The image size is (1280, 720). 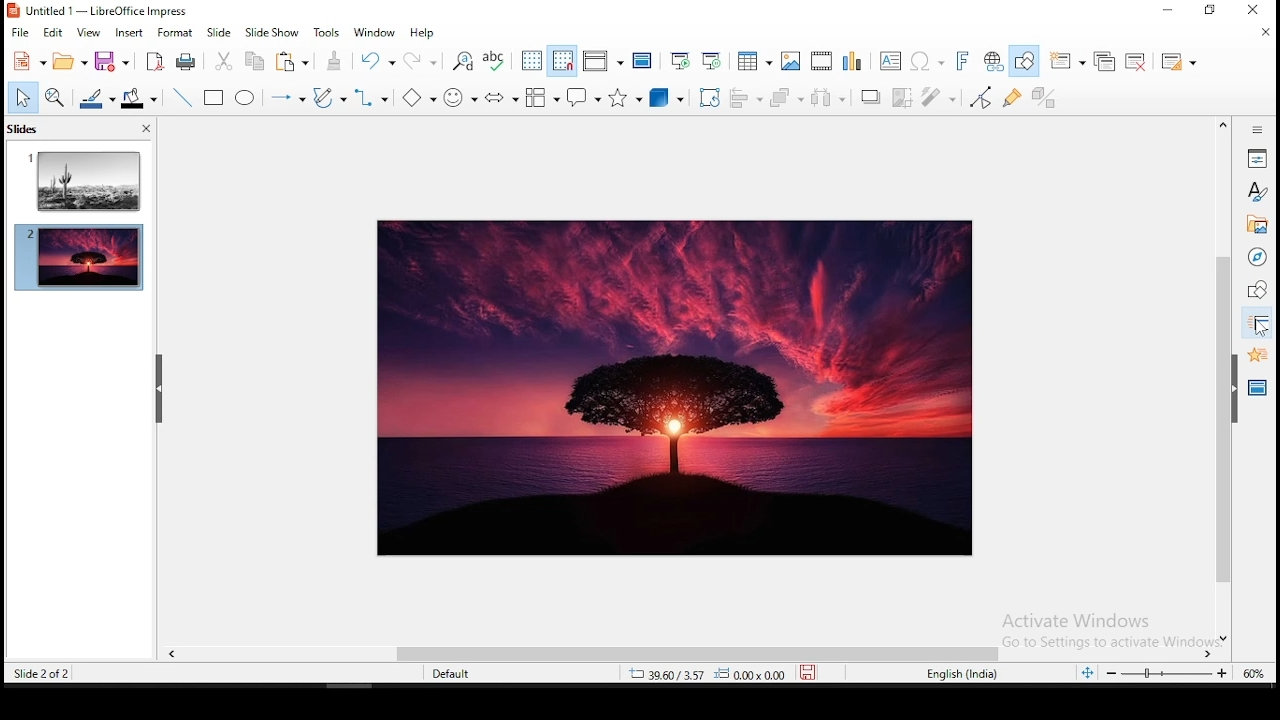 What do you see at coordinates (679, 60) in the screenshot?
I see `start from first slide` at bounding box center [679, 60].